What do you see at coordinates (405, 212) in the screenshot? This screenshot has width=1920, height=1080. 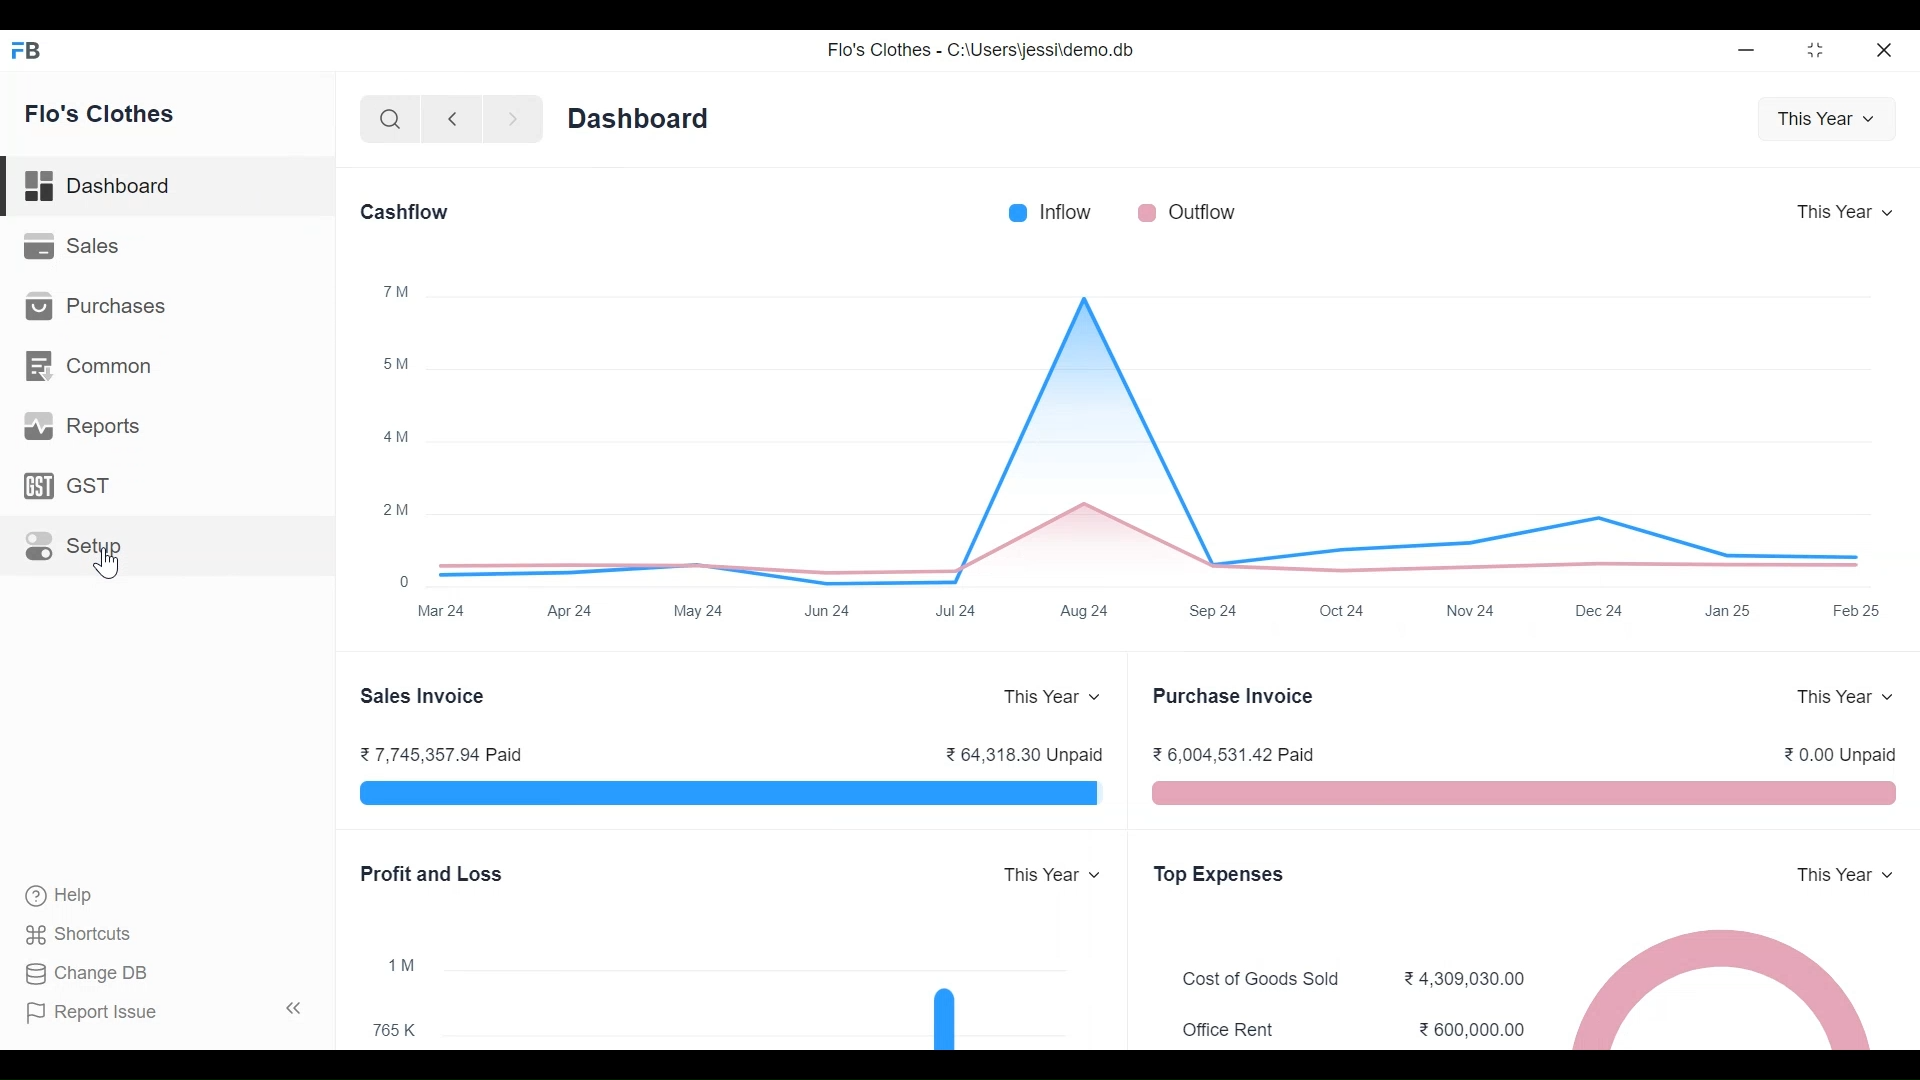 I see `cashflow` at bounding box center [405, 212].